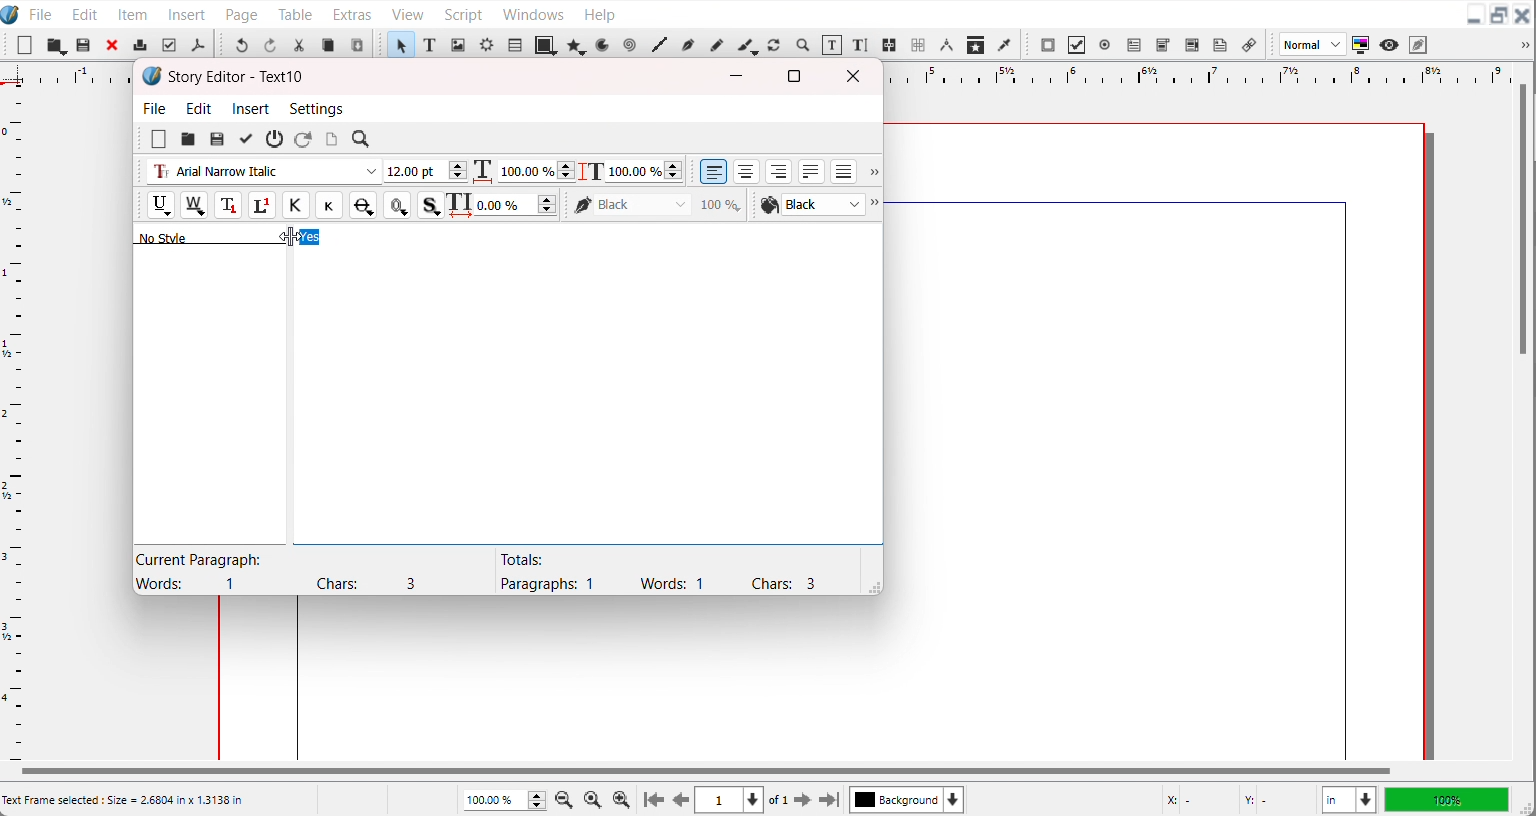 The height and width of the screenshot is (816, 1536). What do you see at coordinates (1162, 45) in the screenshot?
I see `PDF Combo button` at bounding box center [1162, 45].